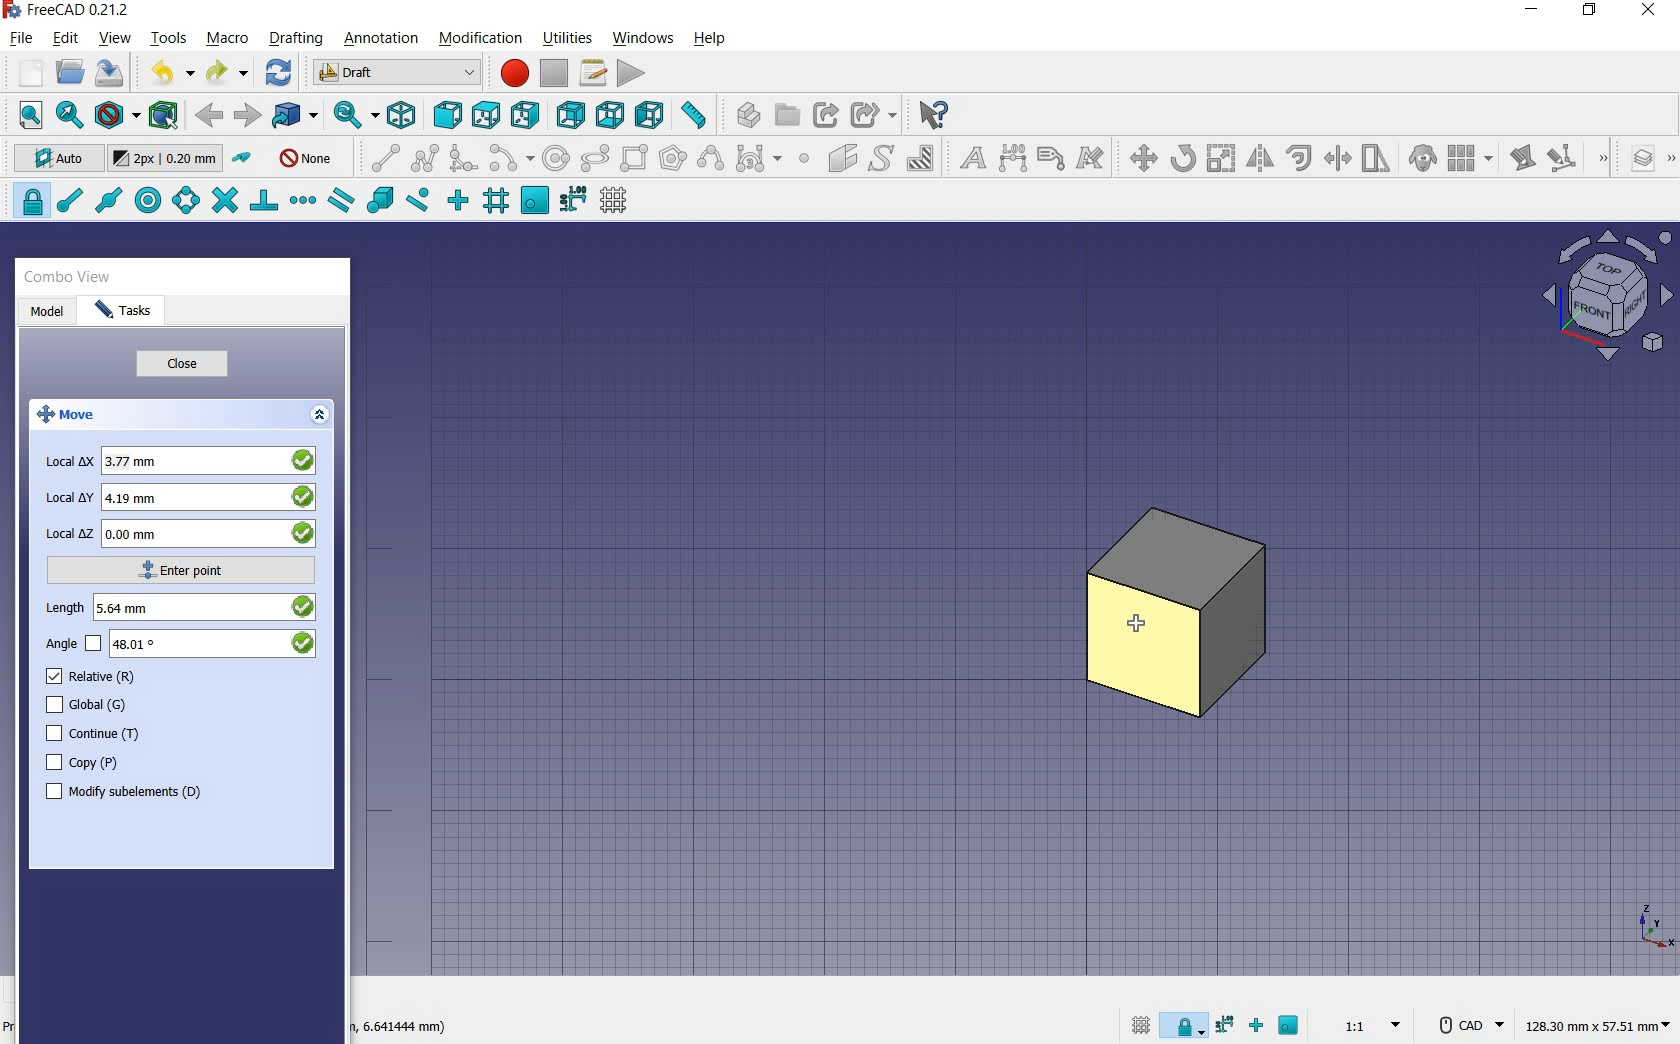 The height and width of the screenshot is (1044, 1680). I want to click on macros, so click(593, 73).